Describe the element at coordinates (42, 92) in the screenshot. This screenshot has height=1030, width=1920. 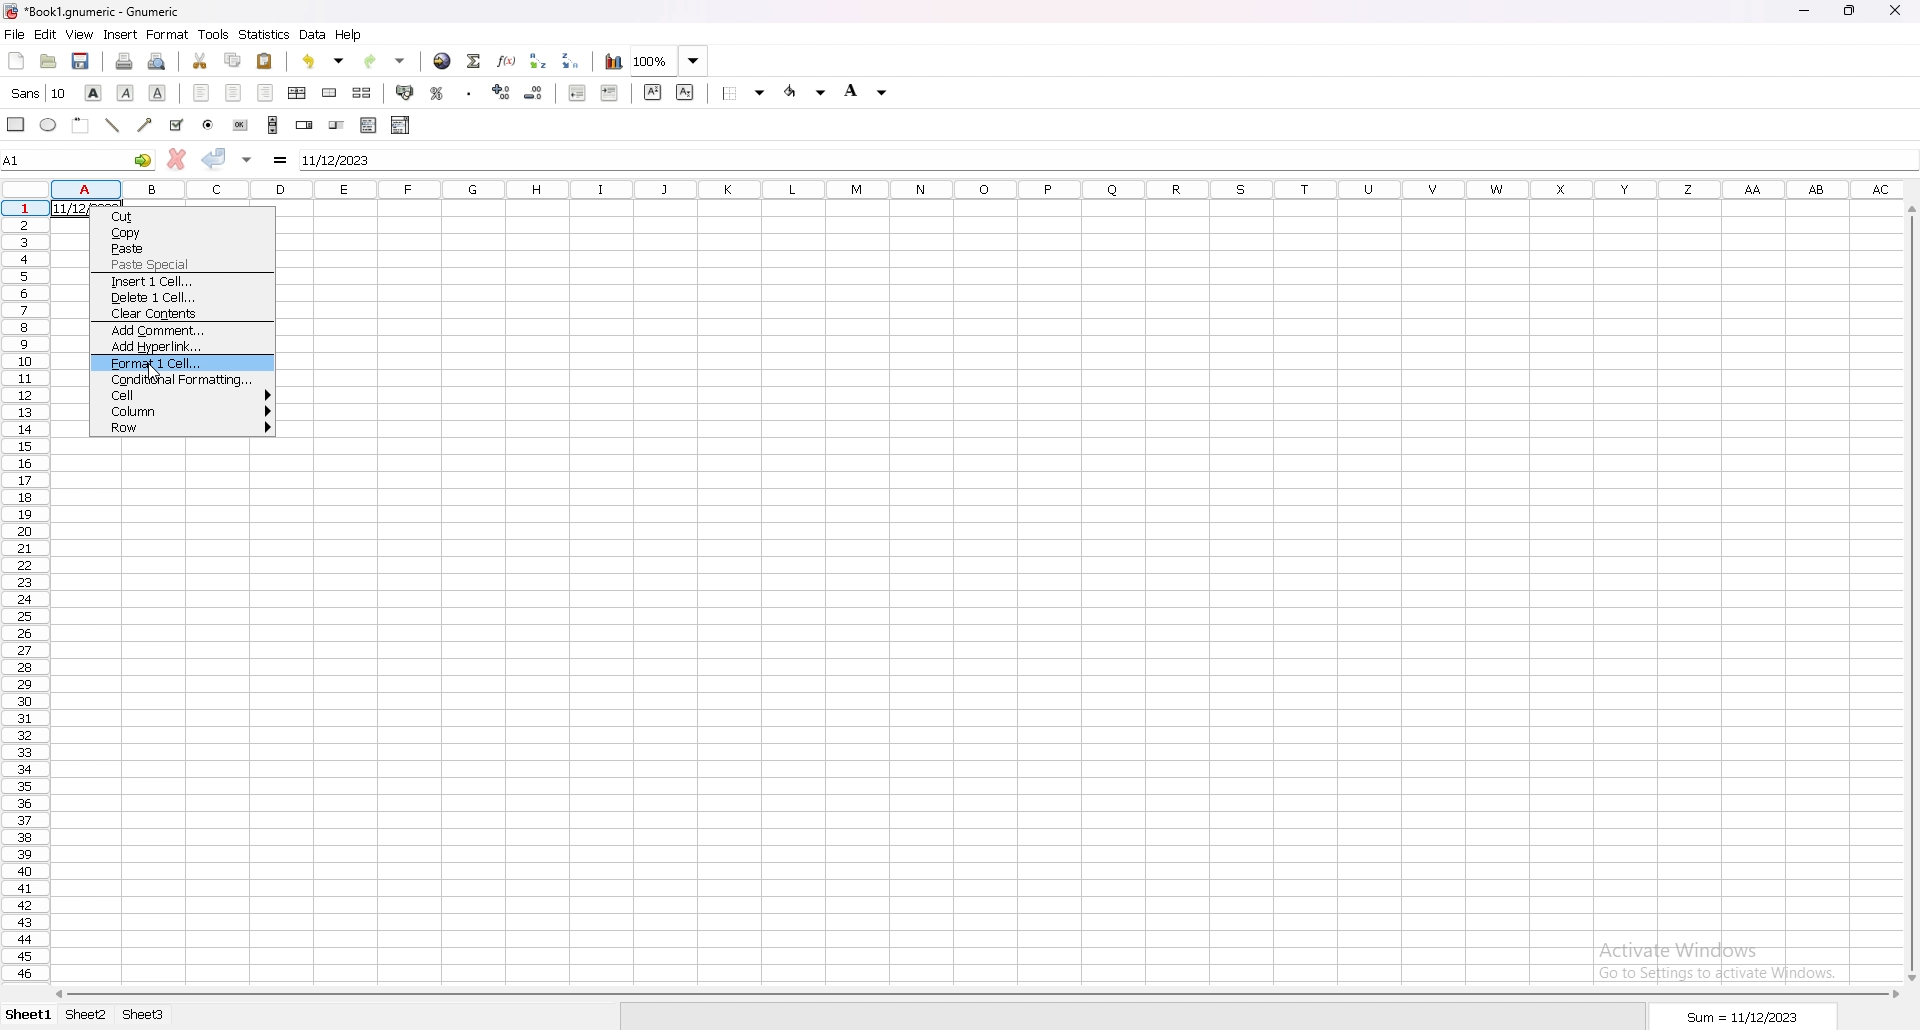
I see `font` at that location.